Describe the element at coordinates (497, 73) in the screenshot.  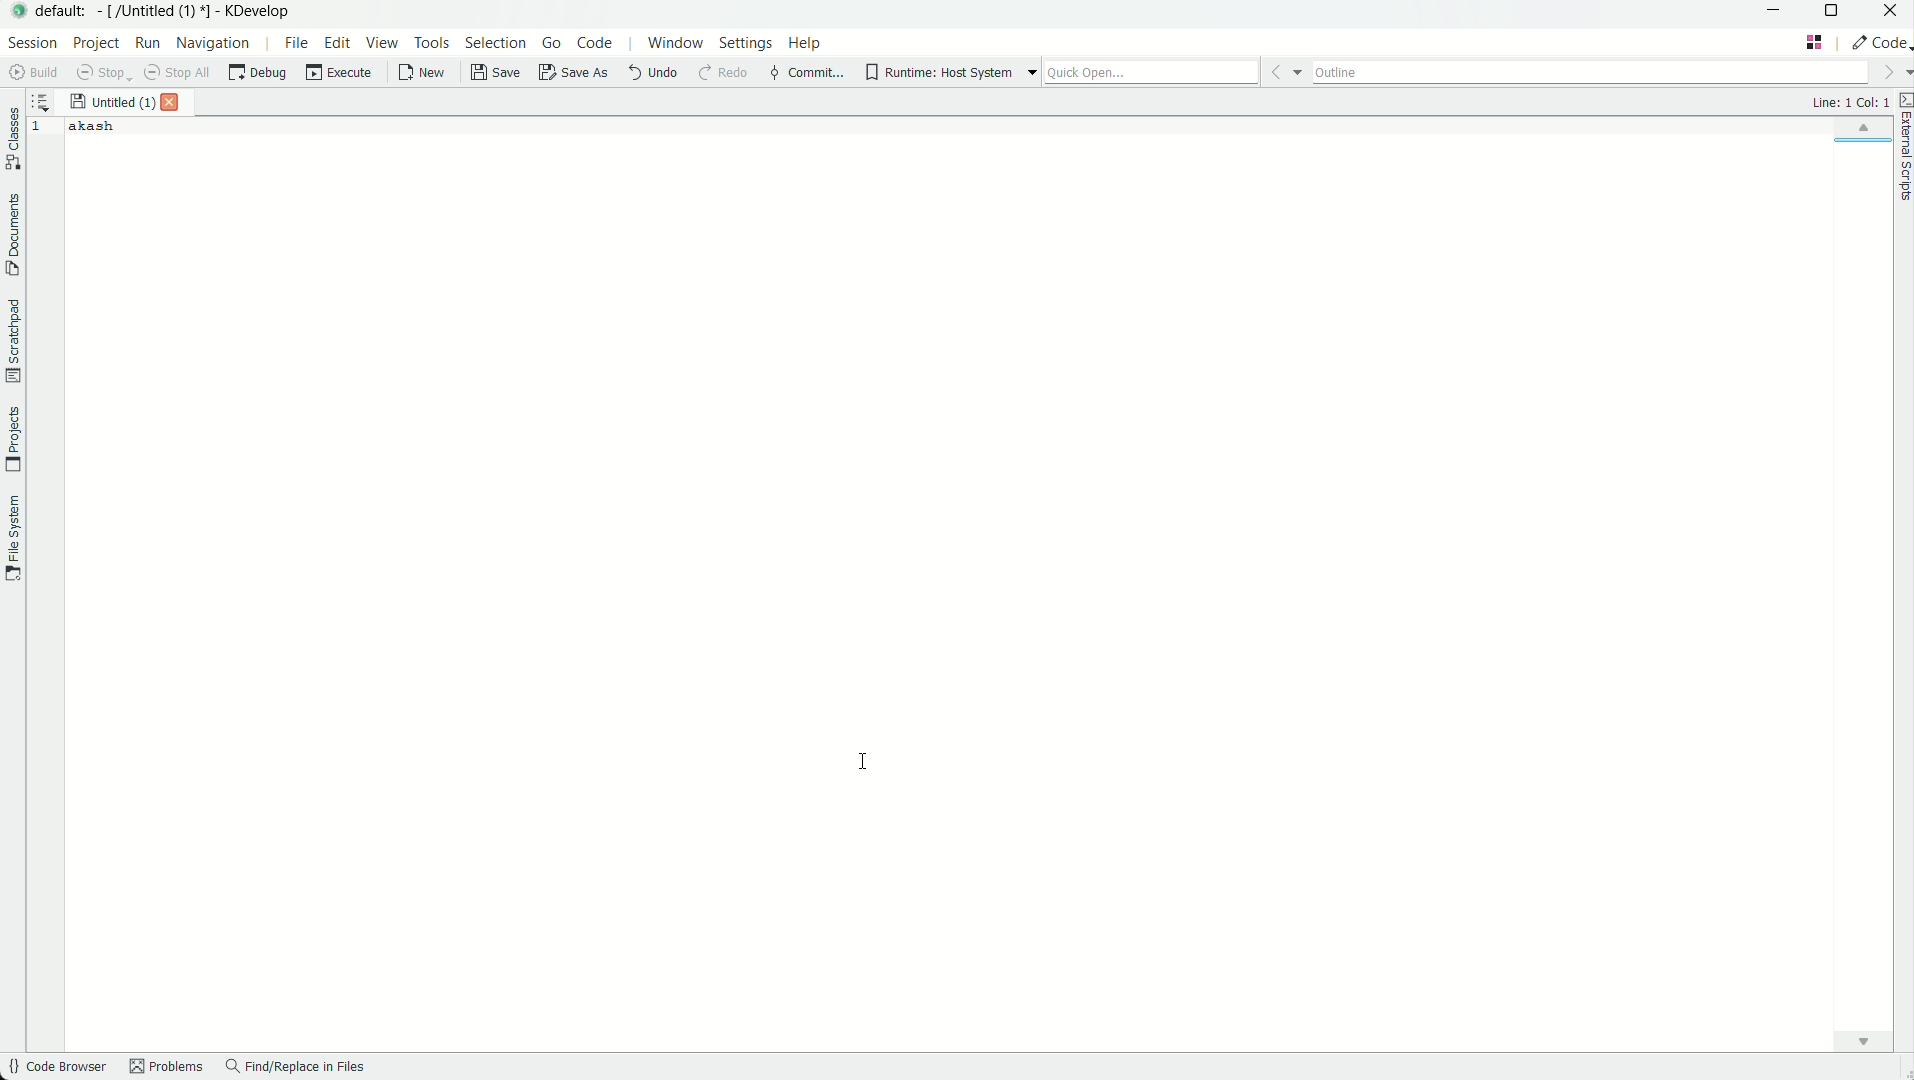
I see `save` at that location.